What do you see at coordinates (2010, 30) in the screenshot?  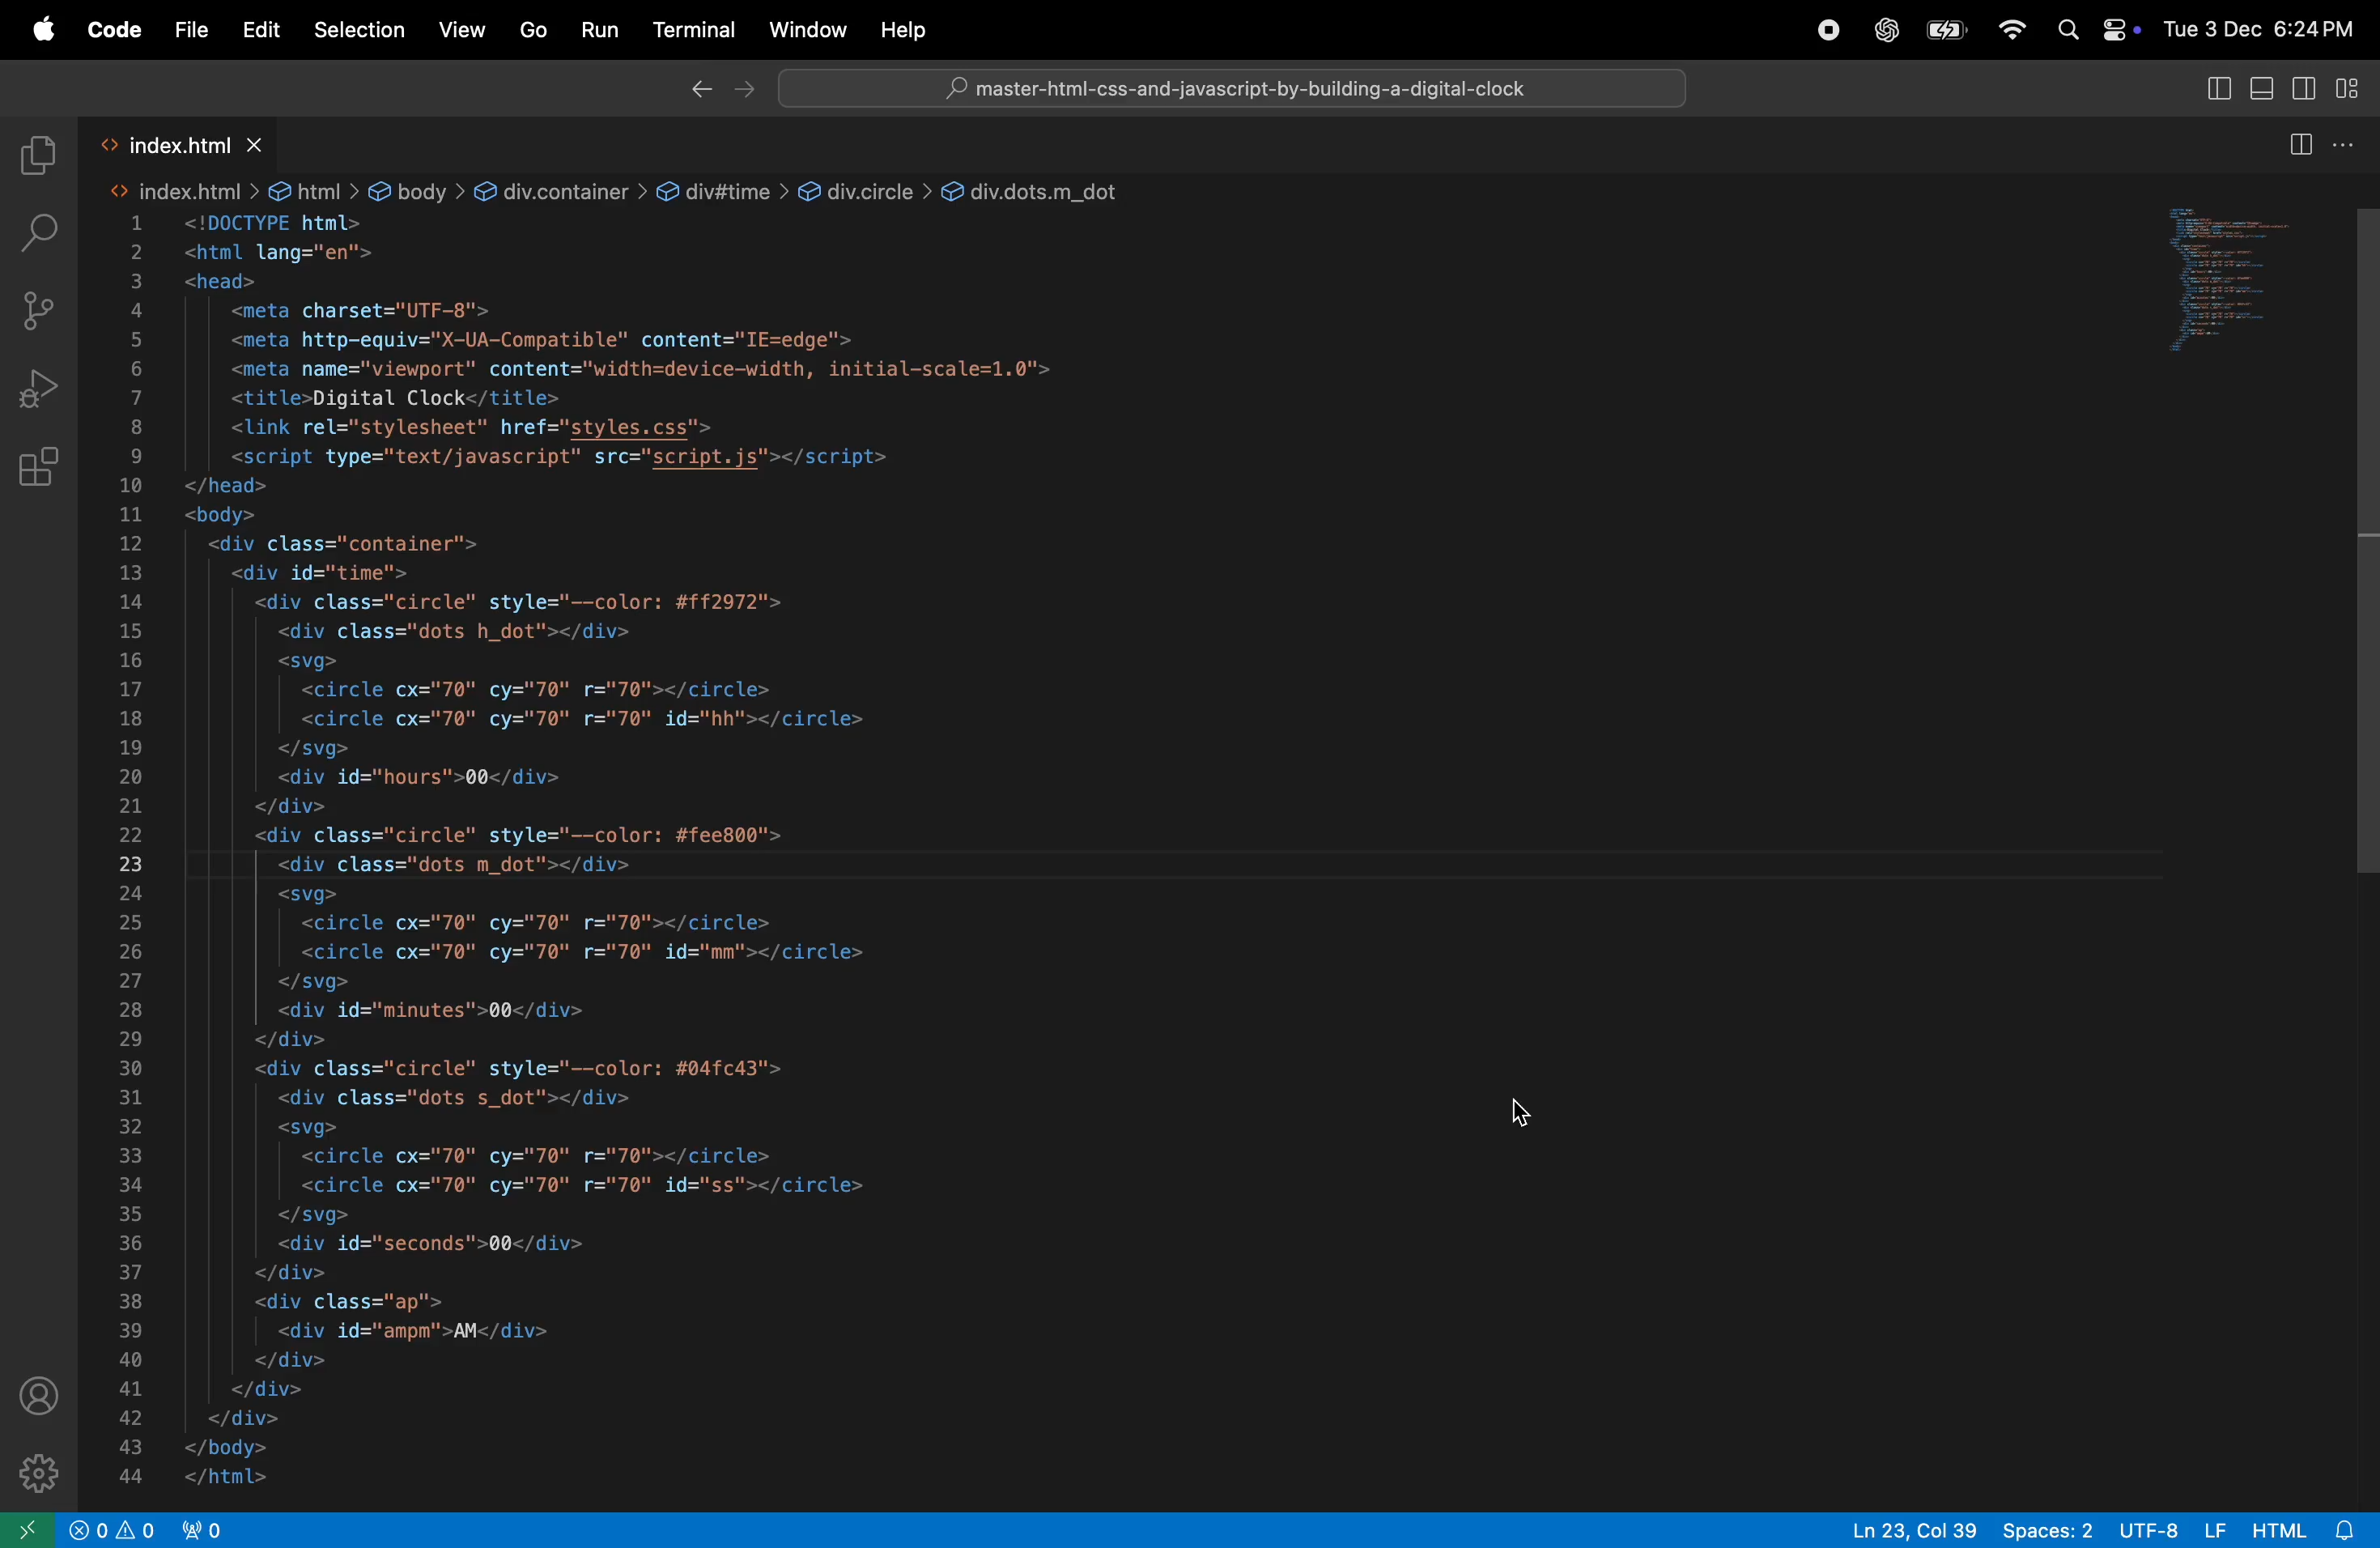 I see `wifi` at bounding box center [2010, 30].